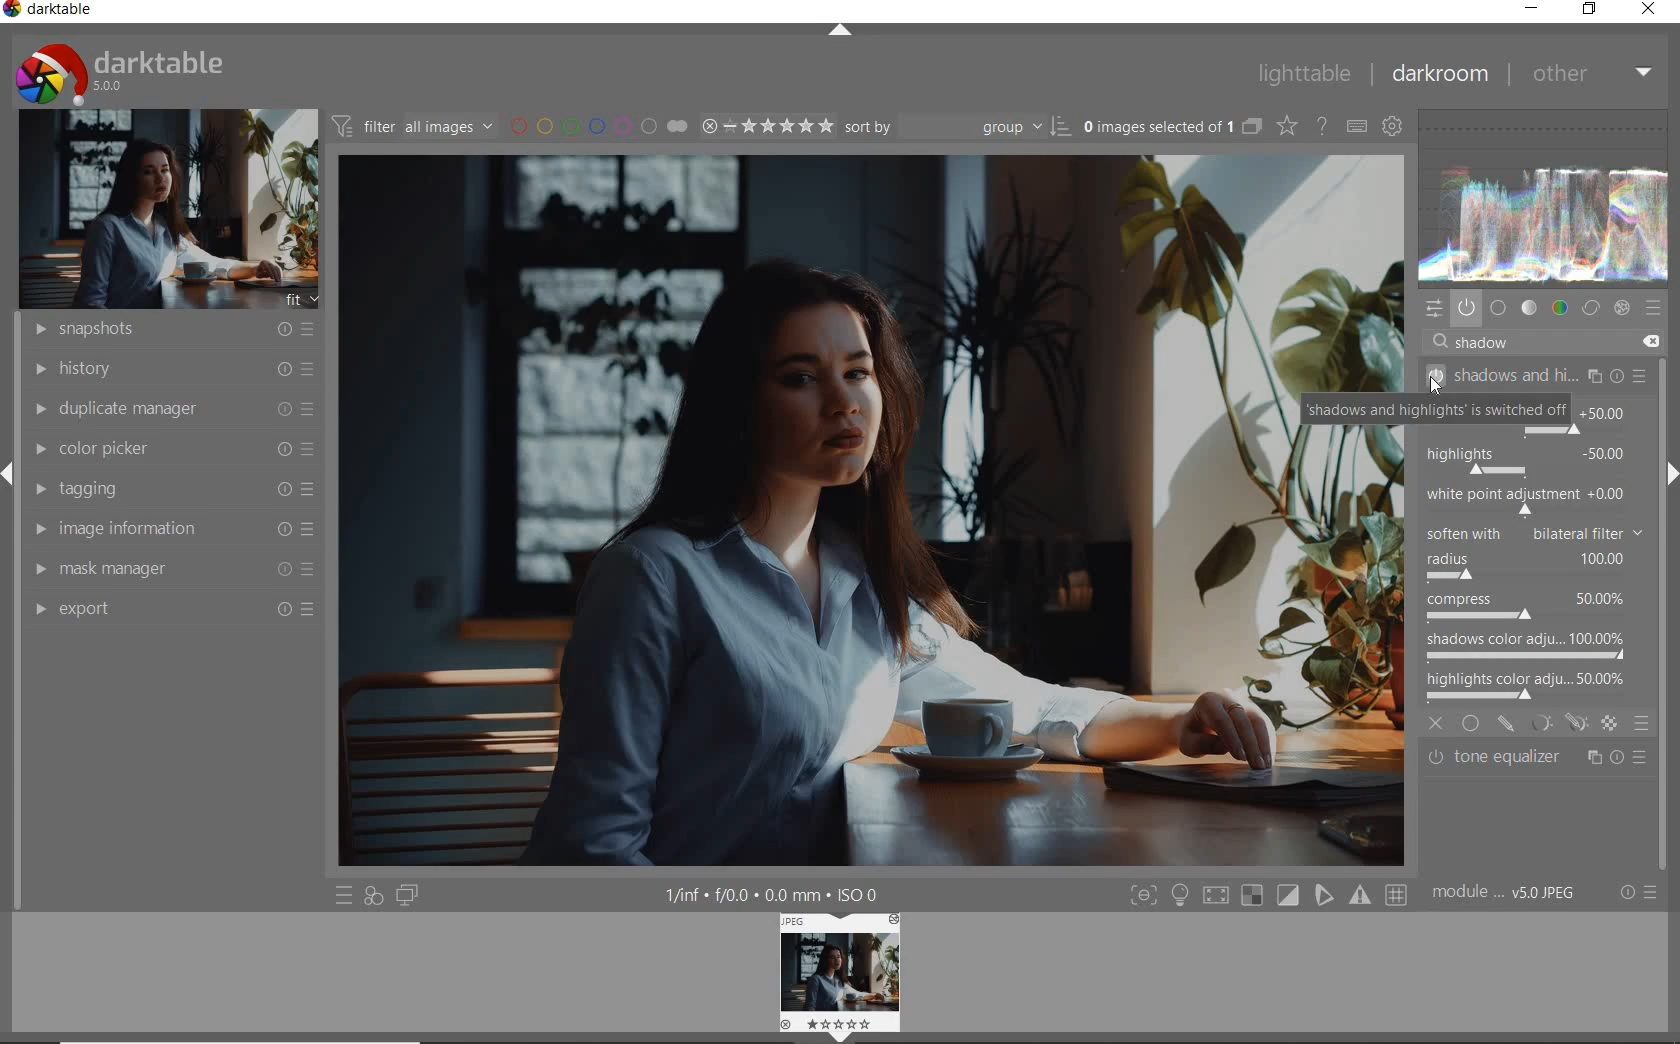 The width and height of the screenshot is (1680, 1044). What do you see at coordinates (1525, 566) in the screenshot?
I see `radius` at bounding box center [1525, 566].